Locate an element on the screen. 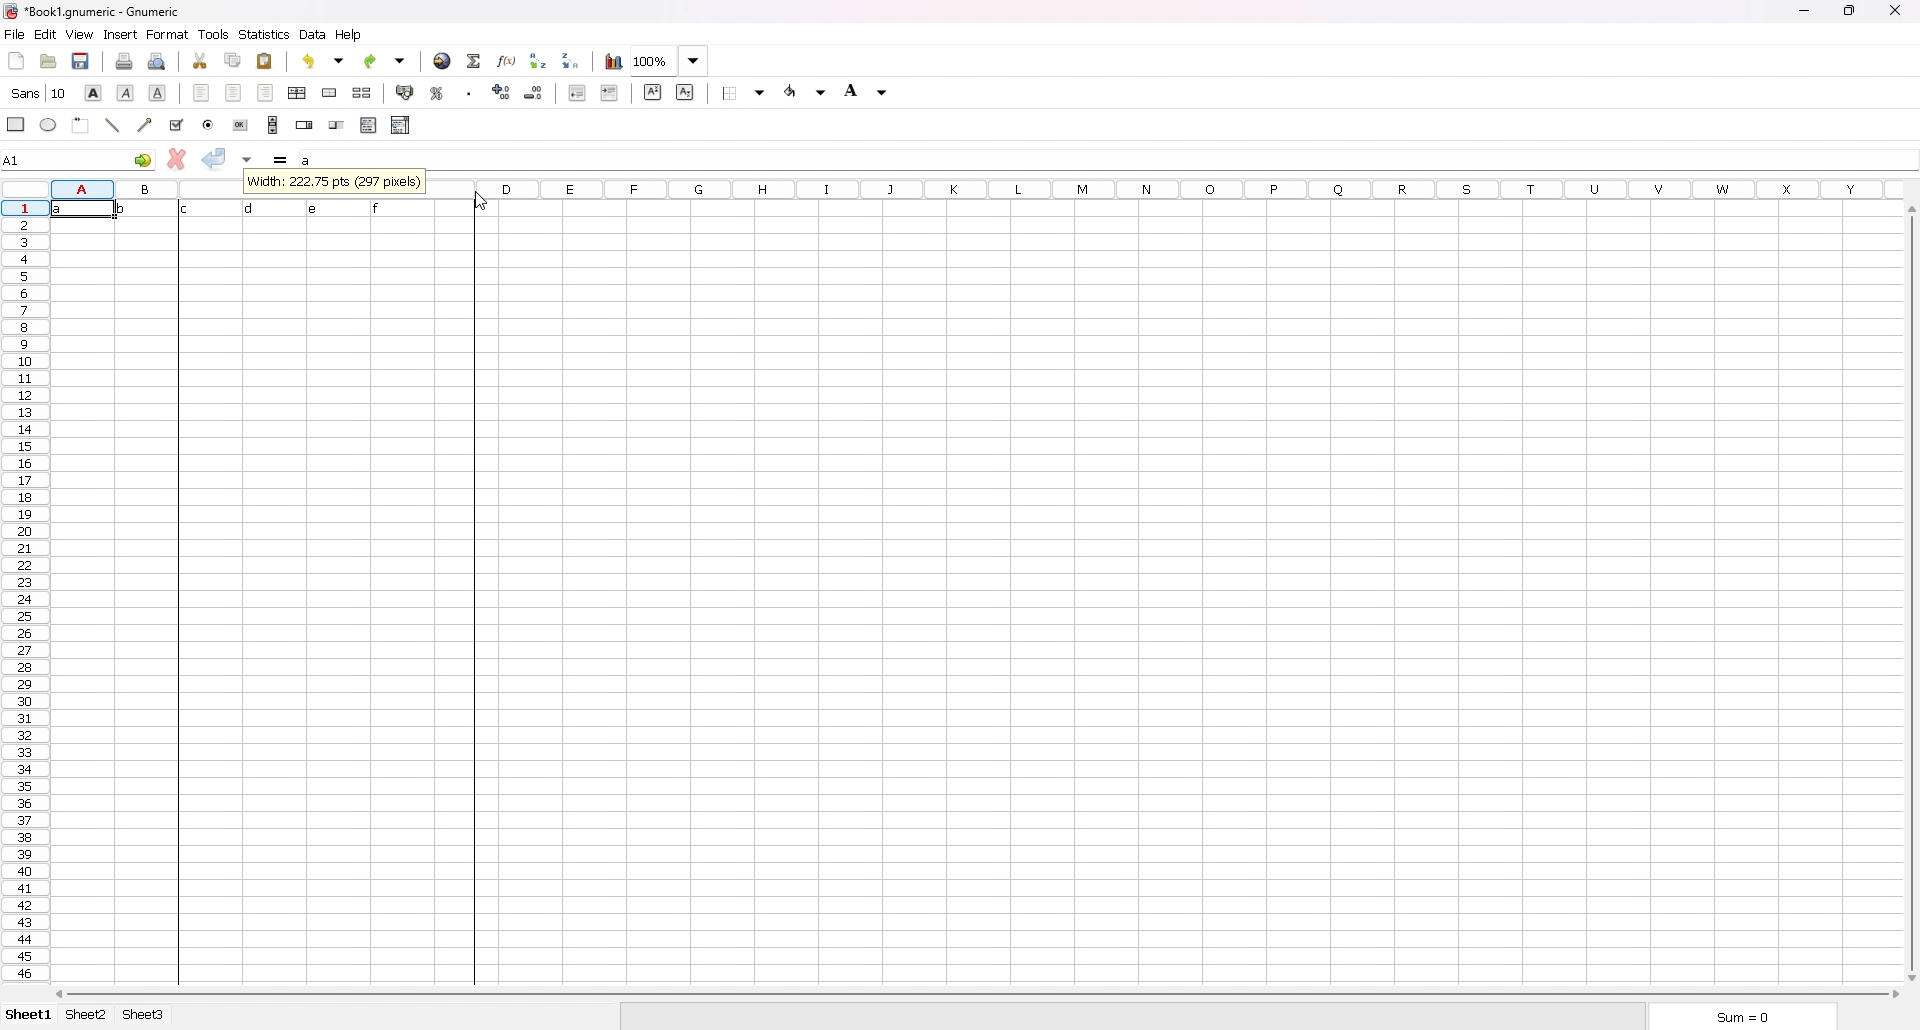  radio button is located at coordinates (210, 125).